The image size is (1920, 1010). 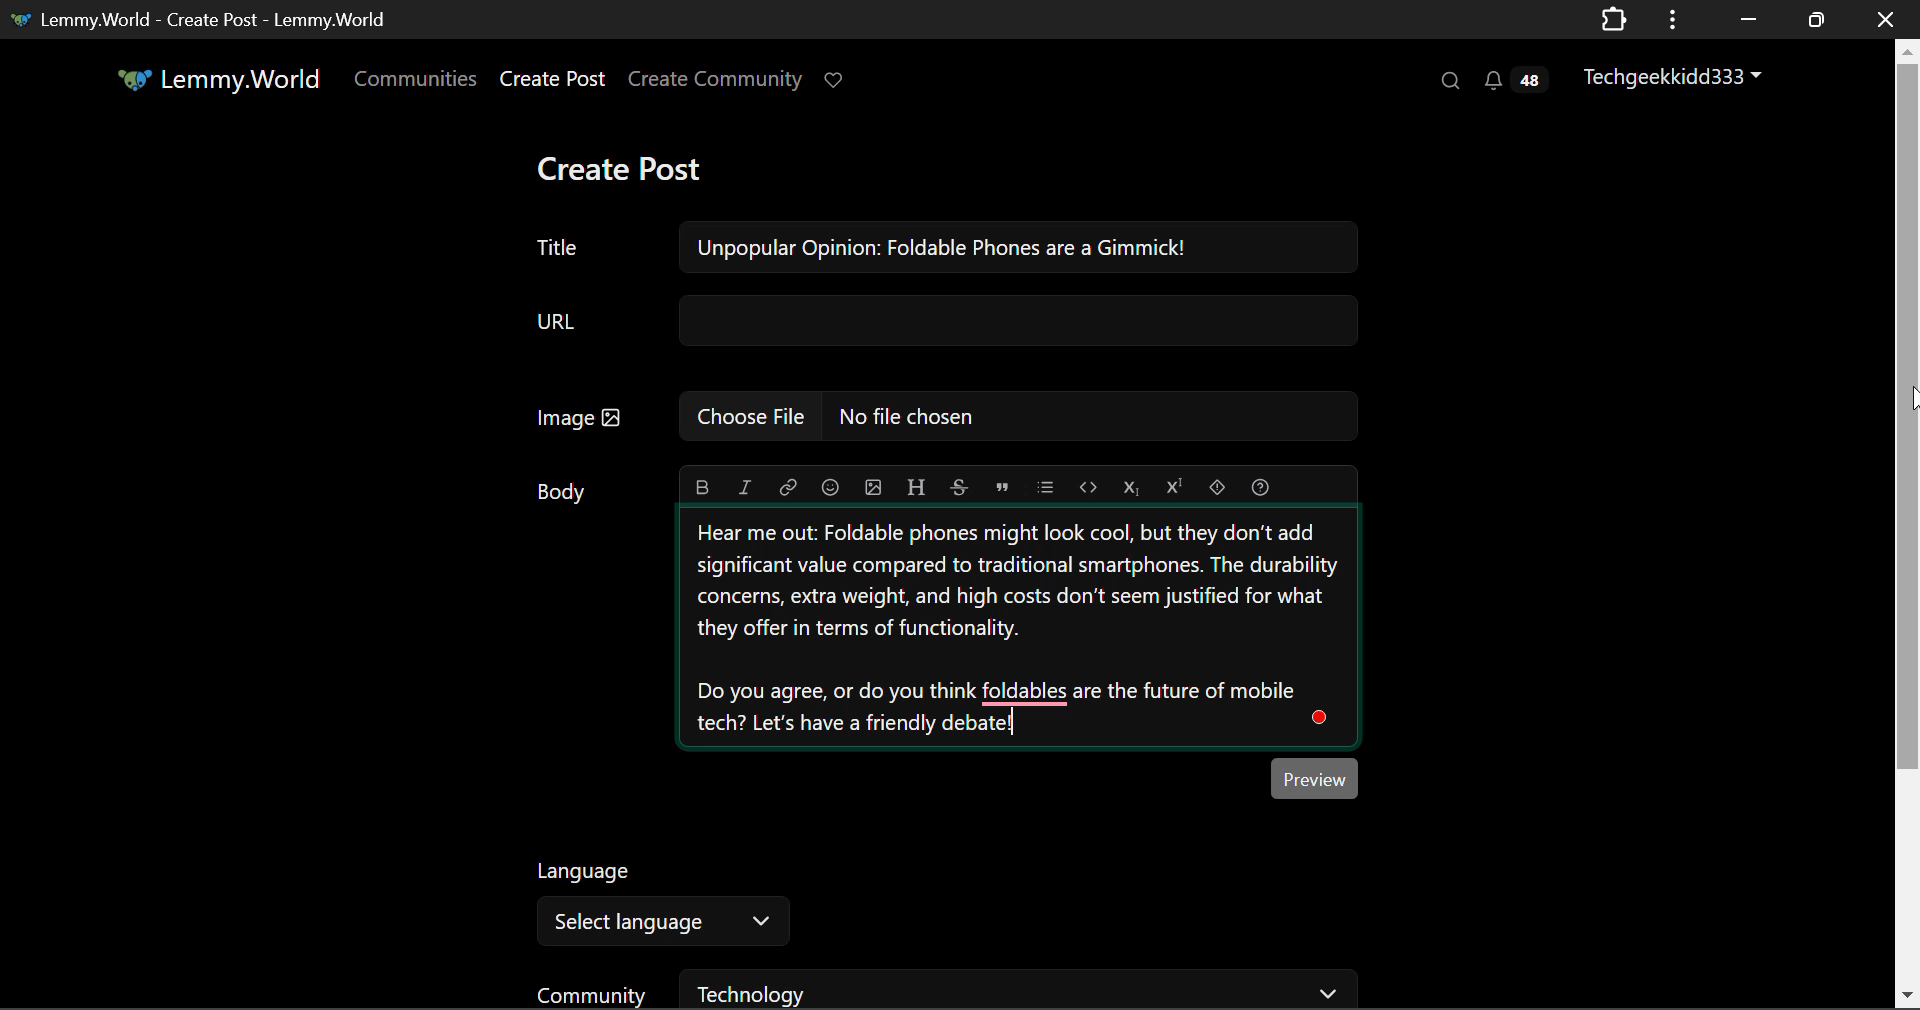 What do you see at coordinates (949, 990) in the screenshot?
I see `Select Post Community` at bounding box center [949, 990].